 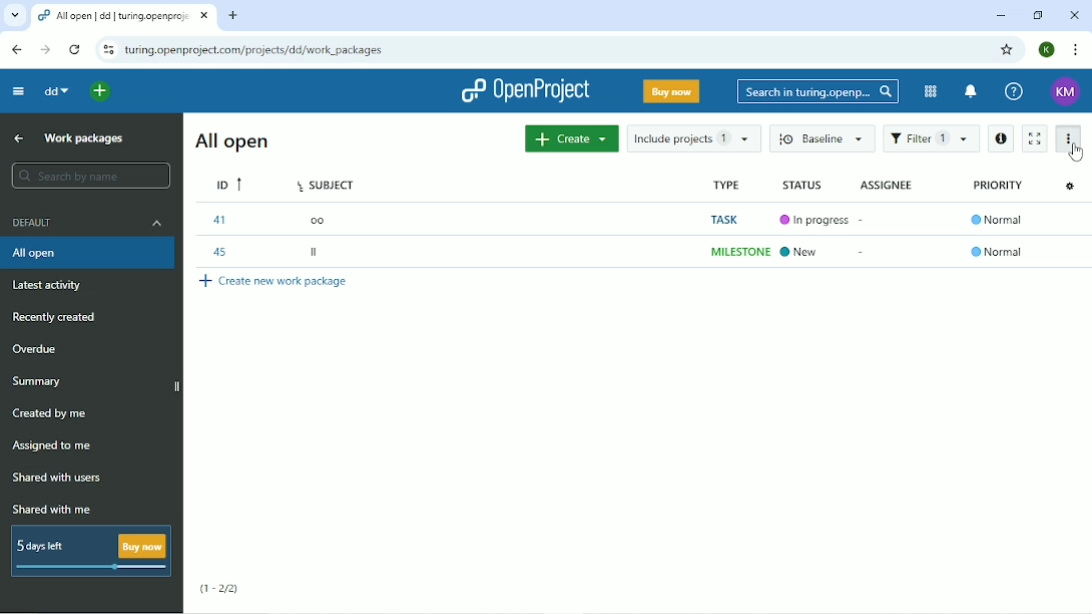 I want to click on Include projects, so click(x=695, y=138).